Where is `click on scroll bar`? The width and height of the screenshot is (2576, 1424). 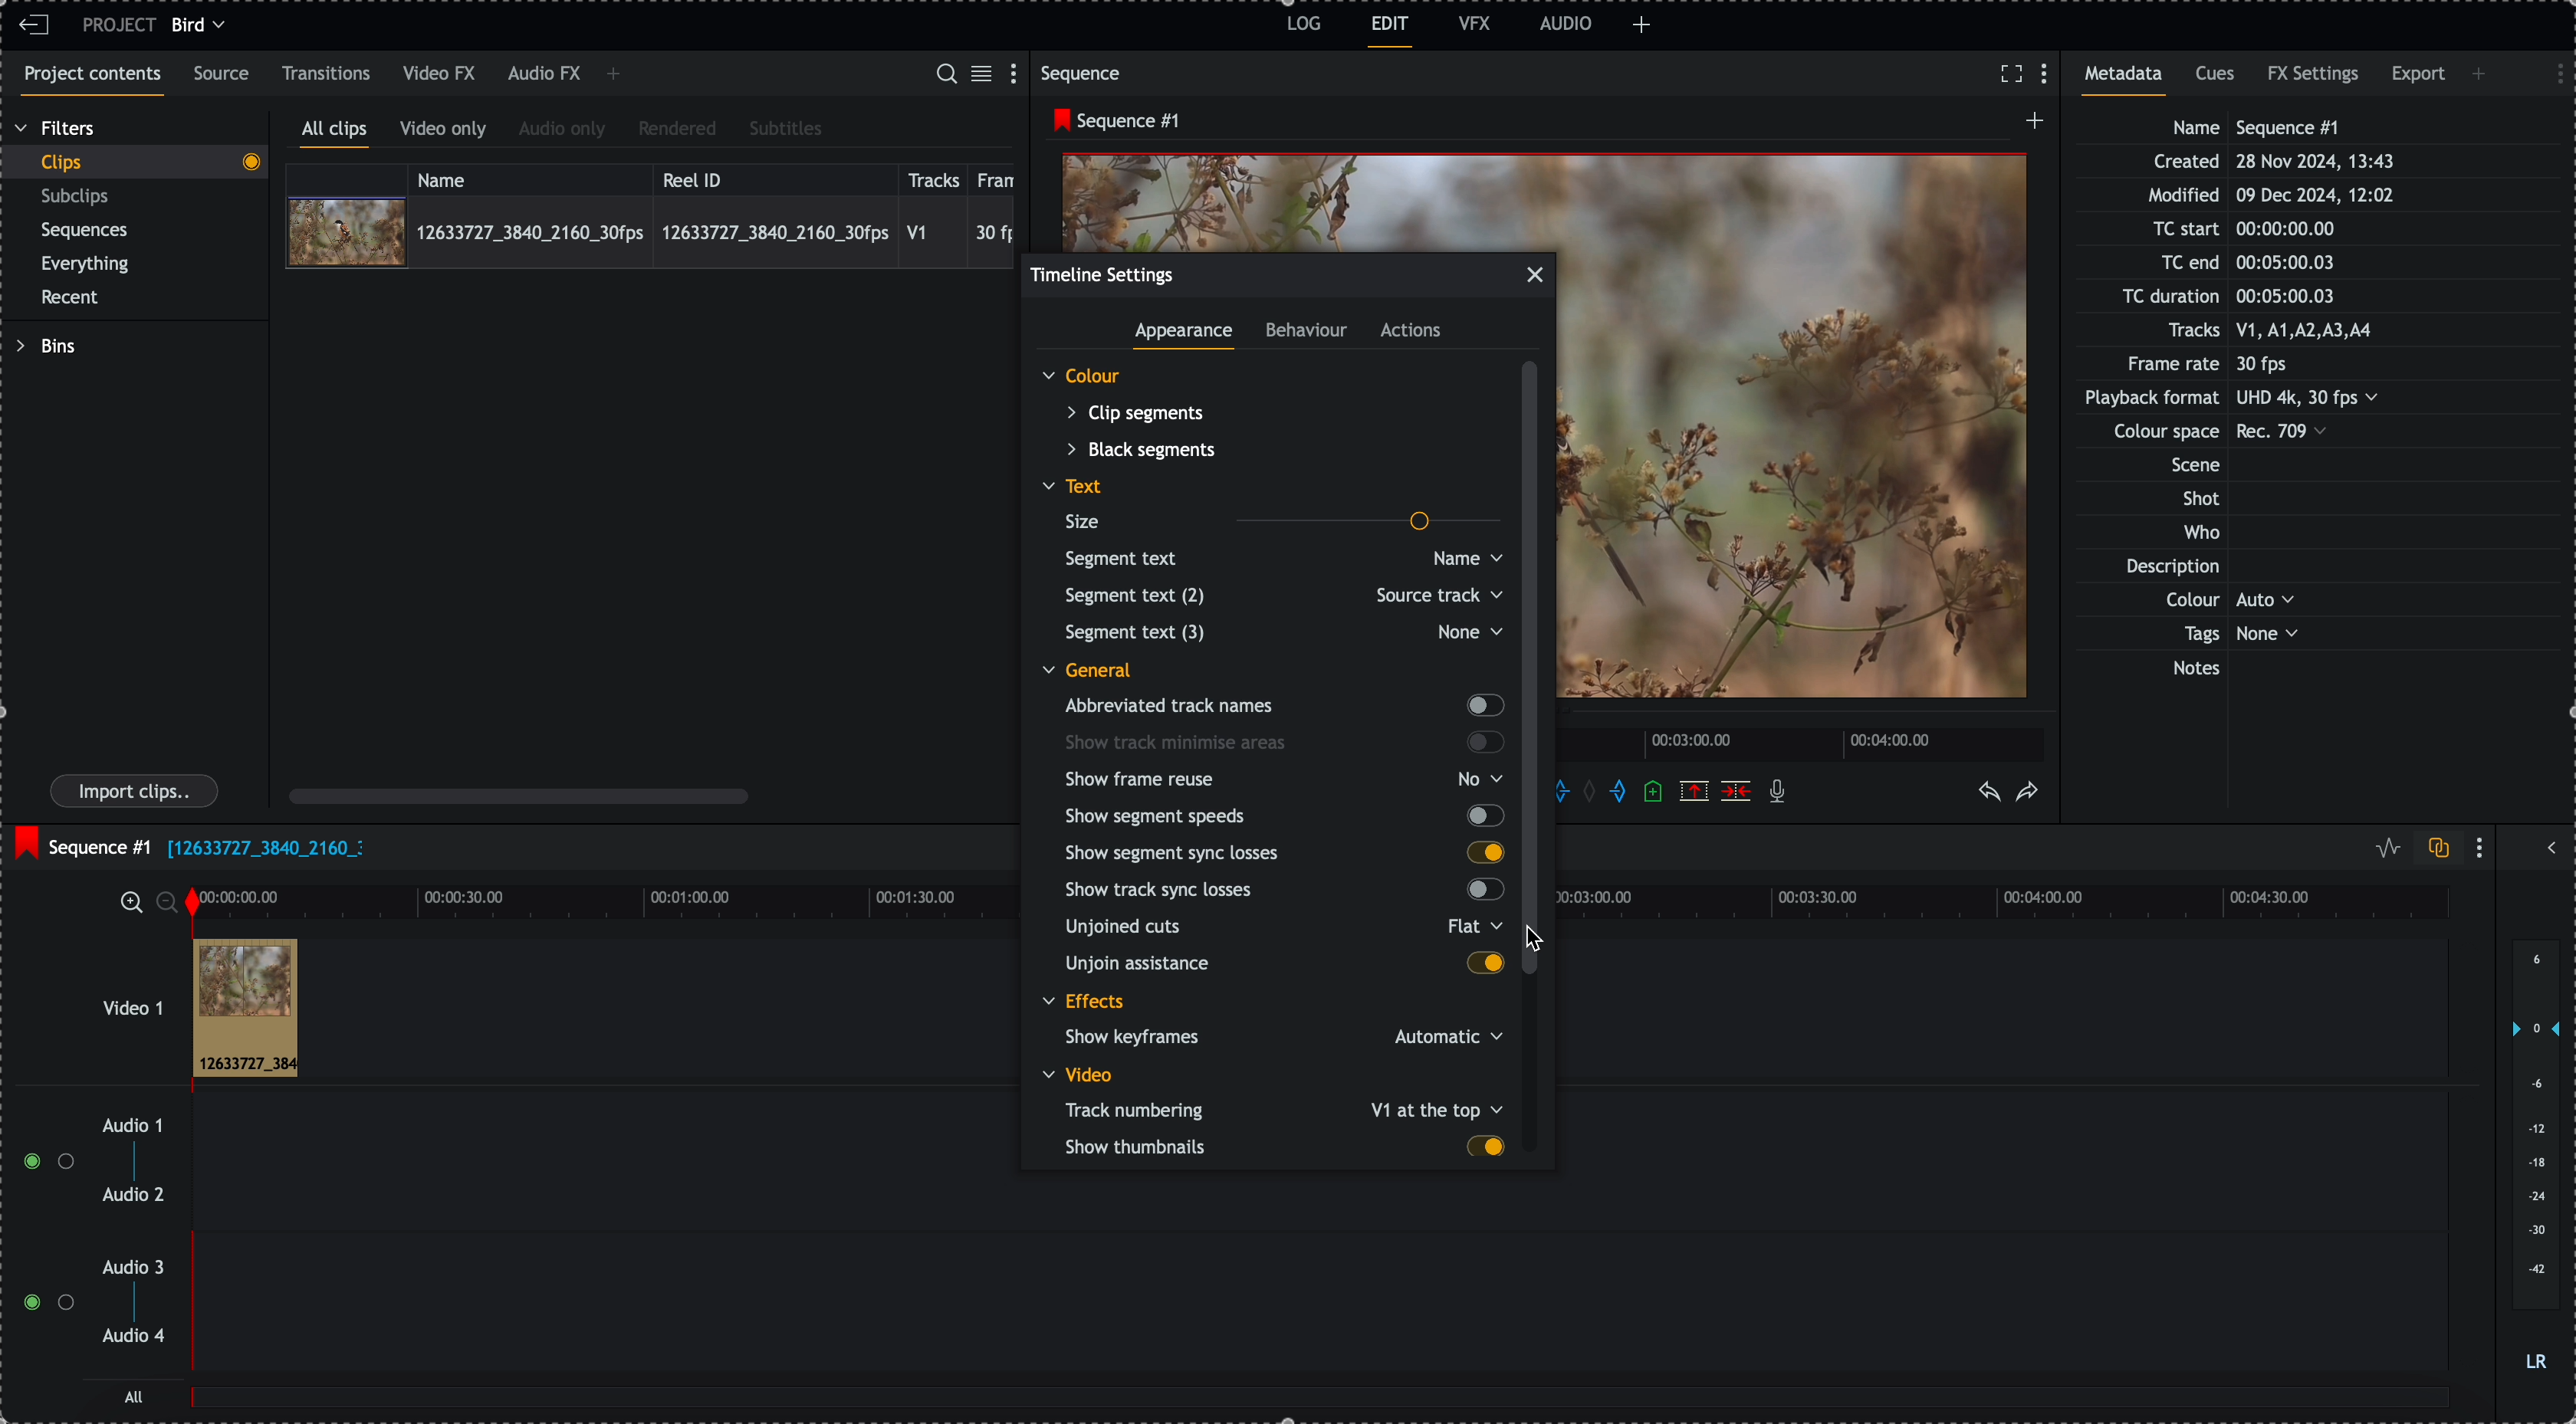 click on scroll bar is located at coordinates (1536, 671).